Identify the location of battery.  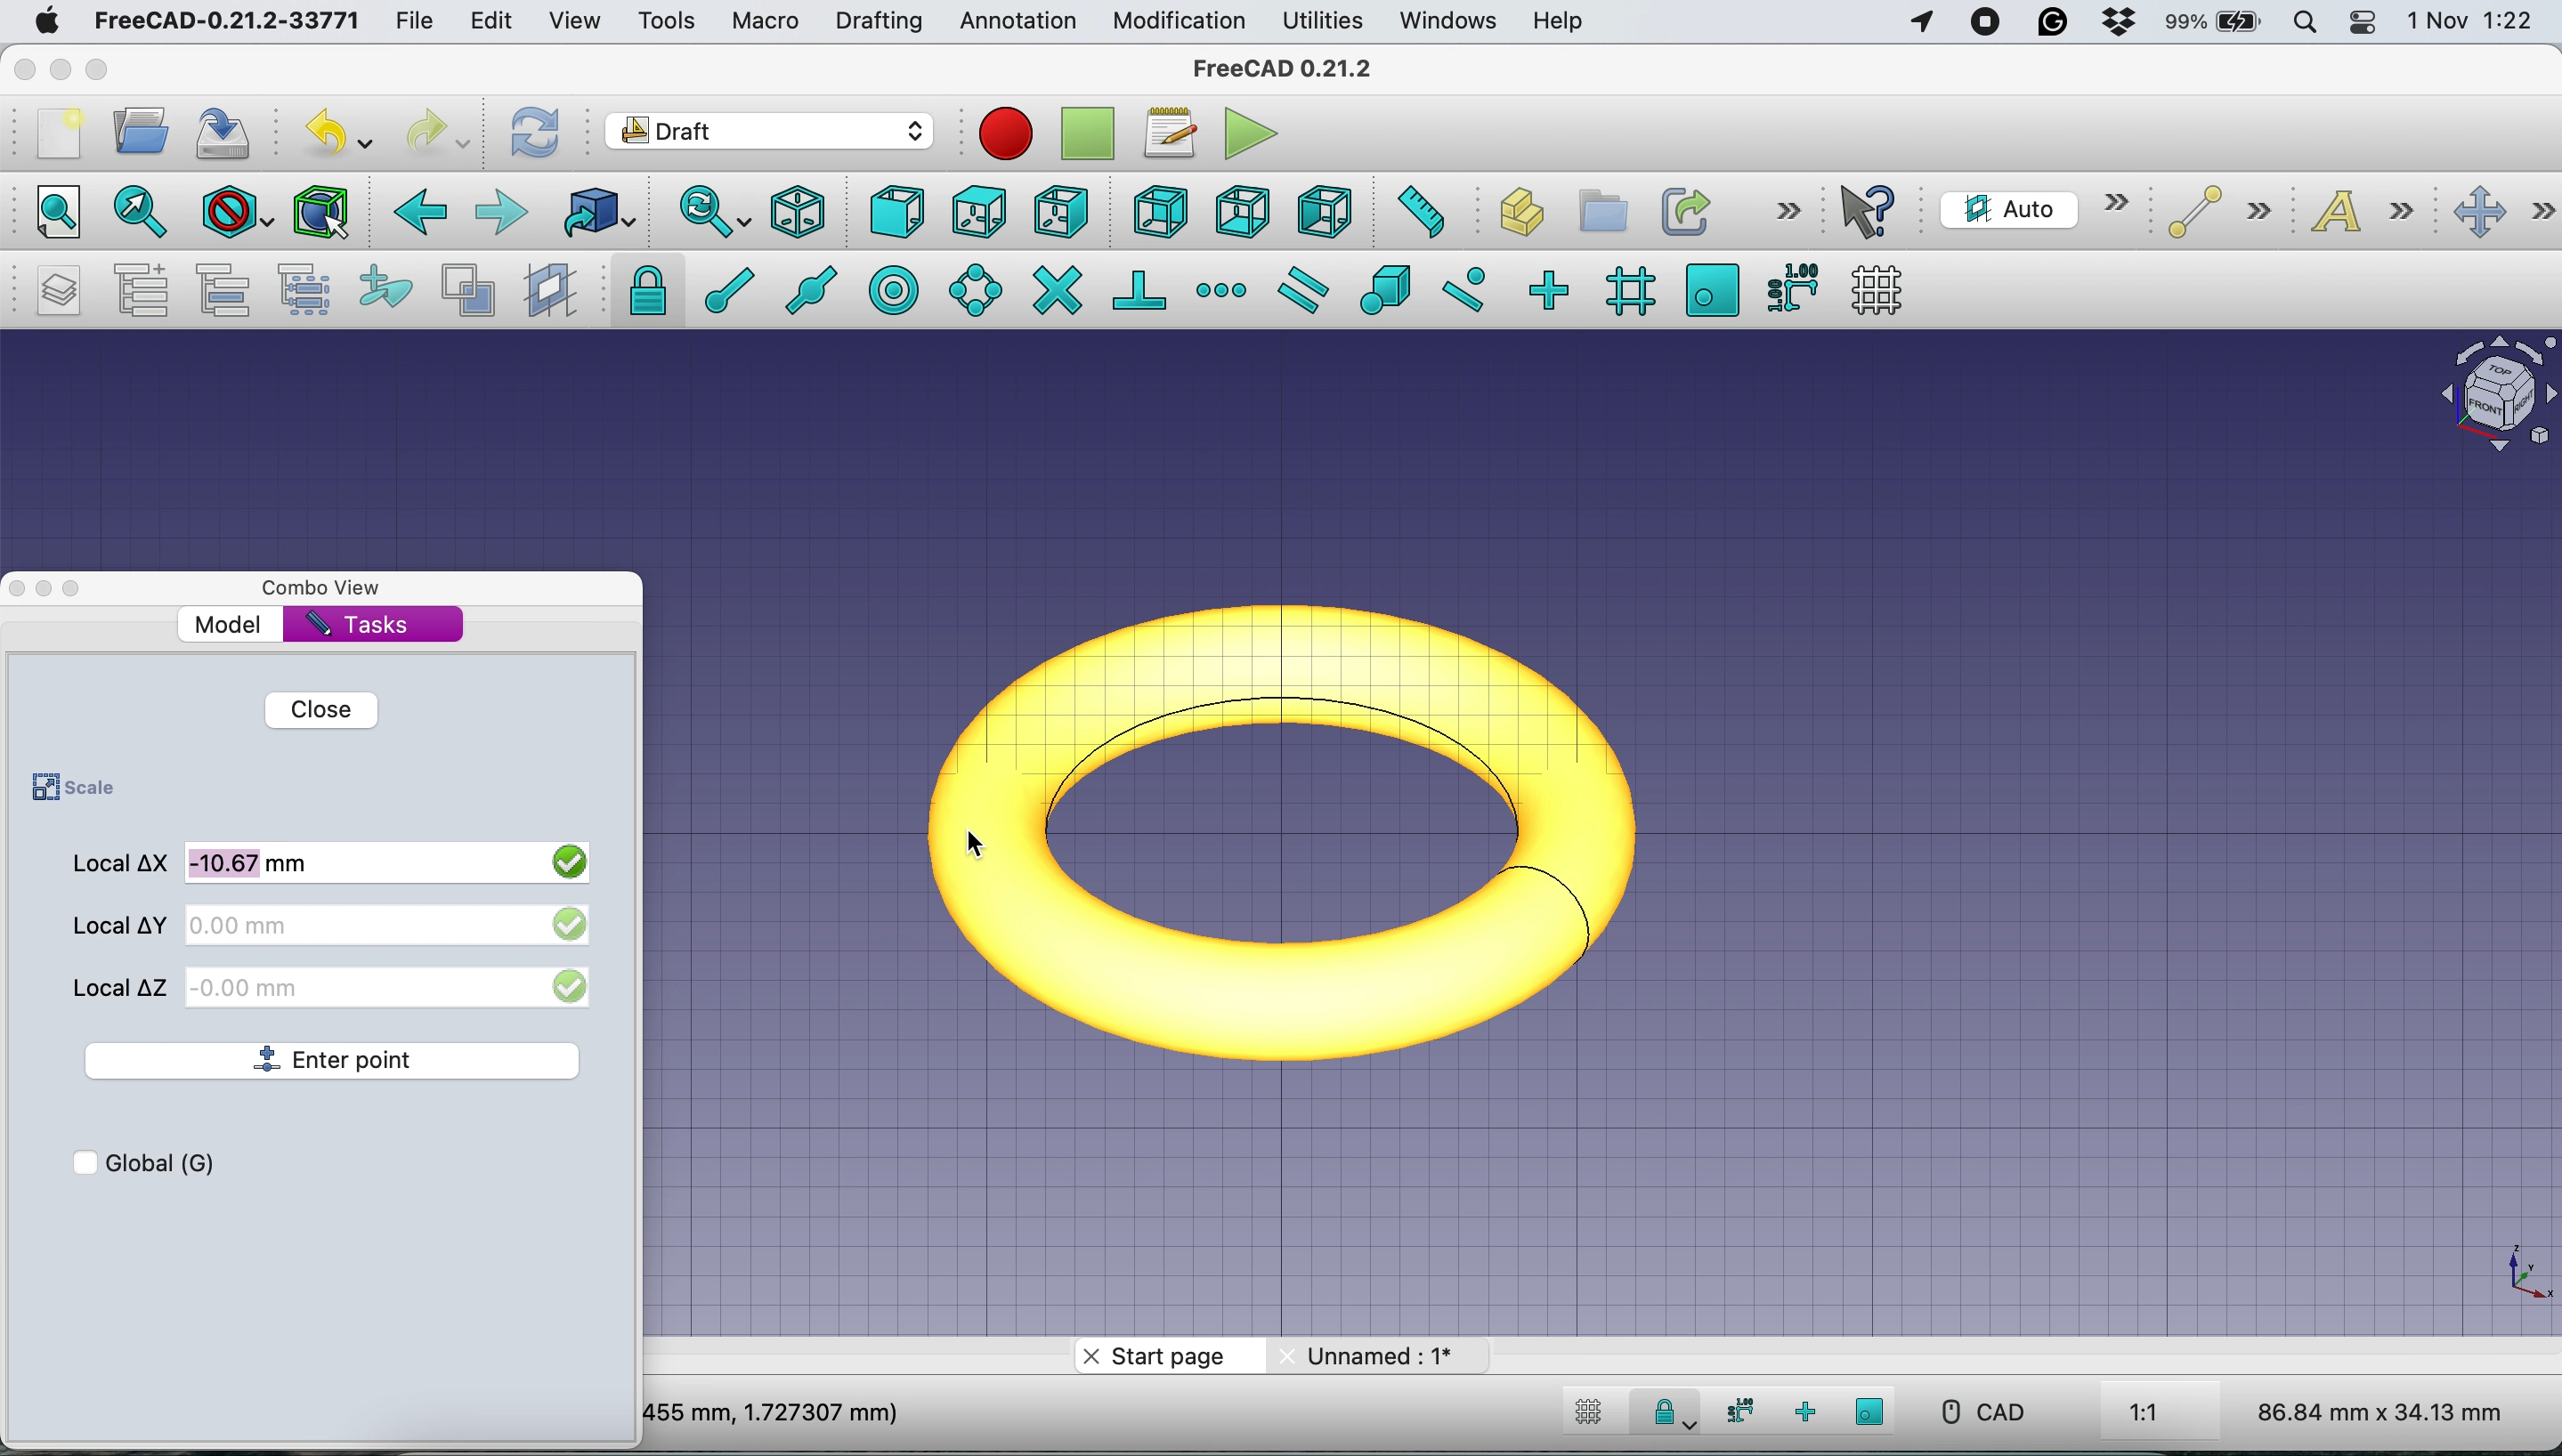
(2215, 24).